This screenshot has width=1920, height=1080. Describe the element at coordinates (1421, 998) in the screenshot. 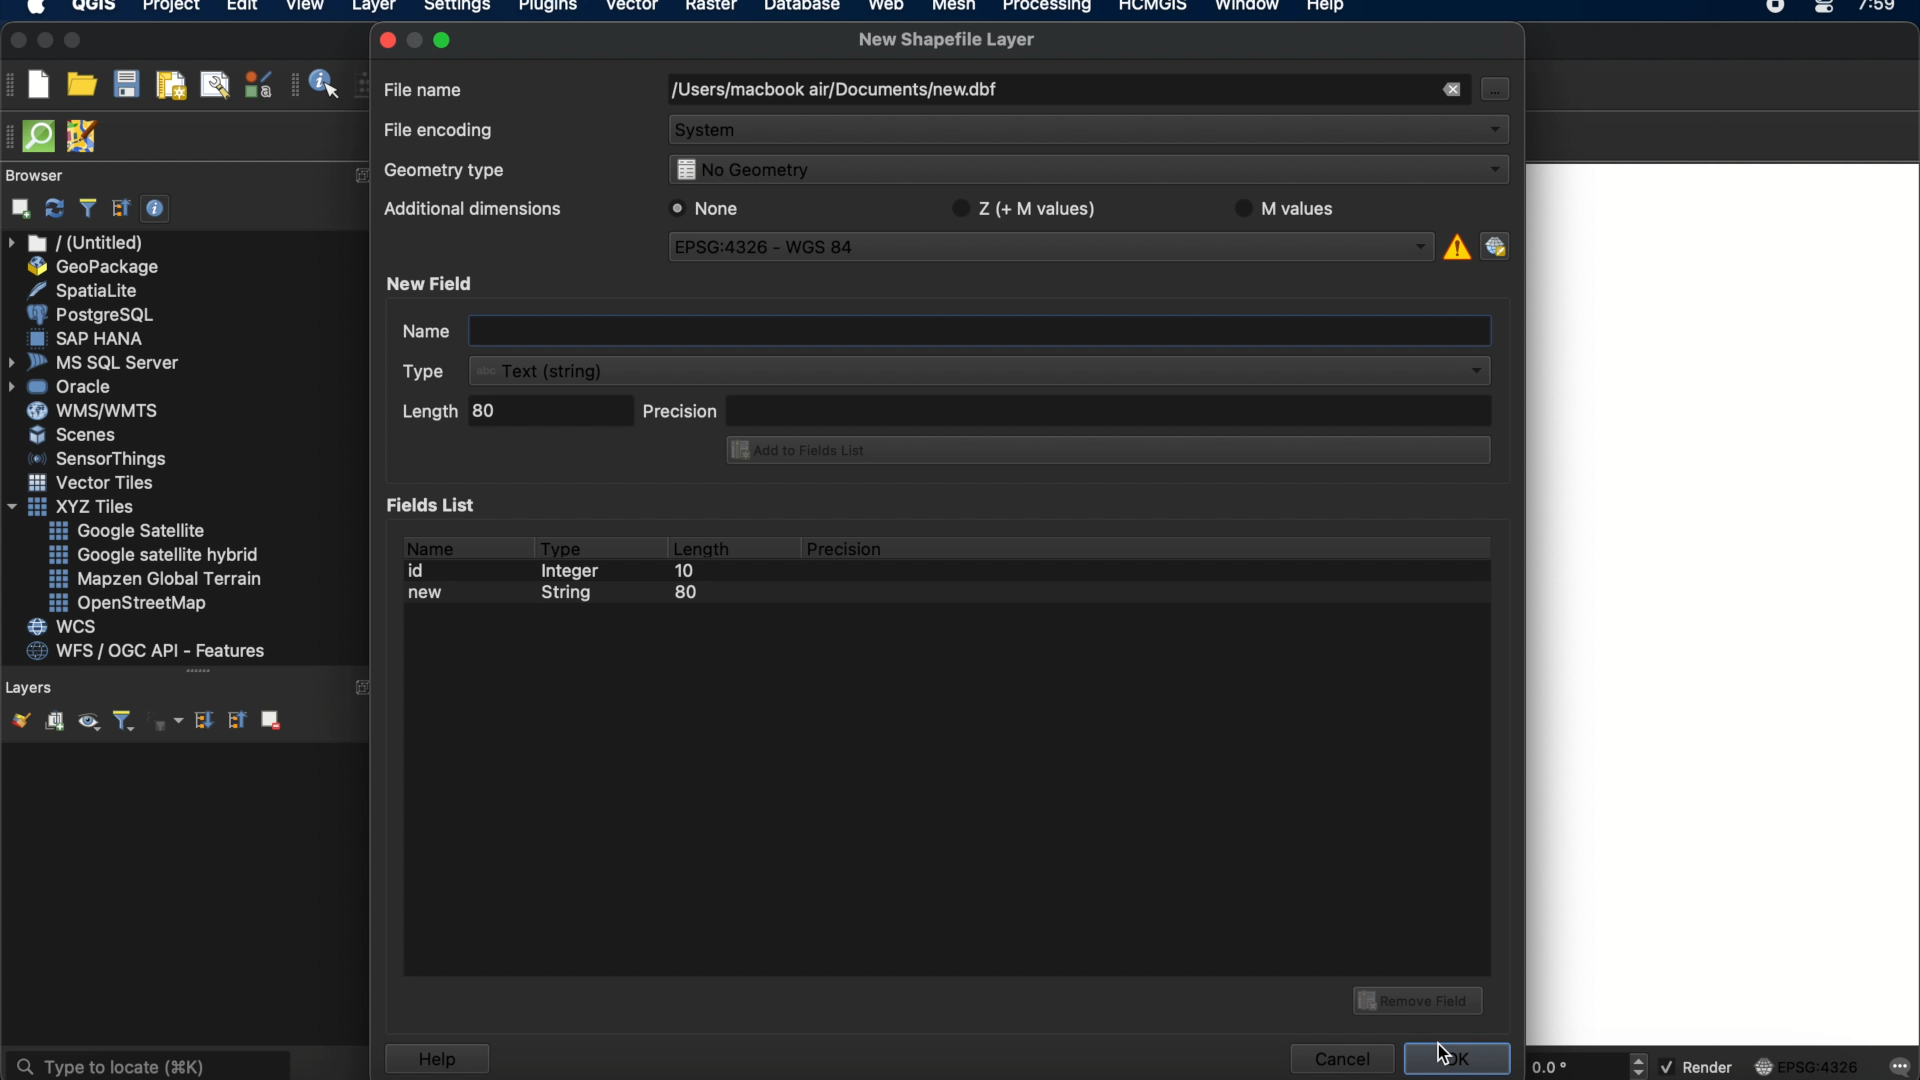

I see `remove field` at that location.